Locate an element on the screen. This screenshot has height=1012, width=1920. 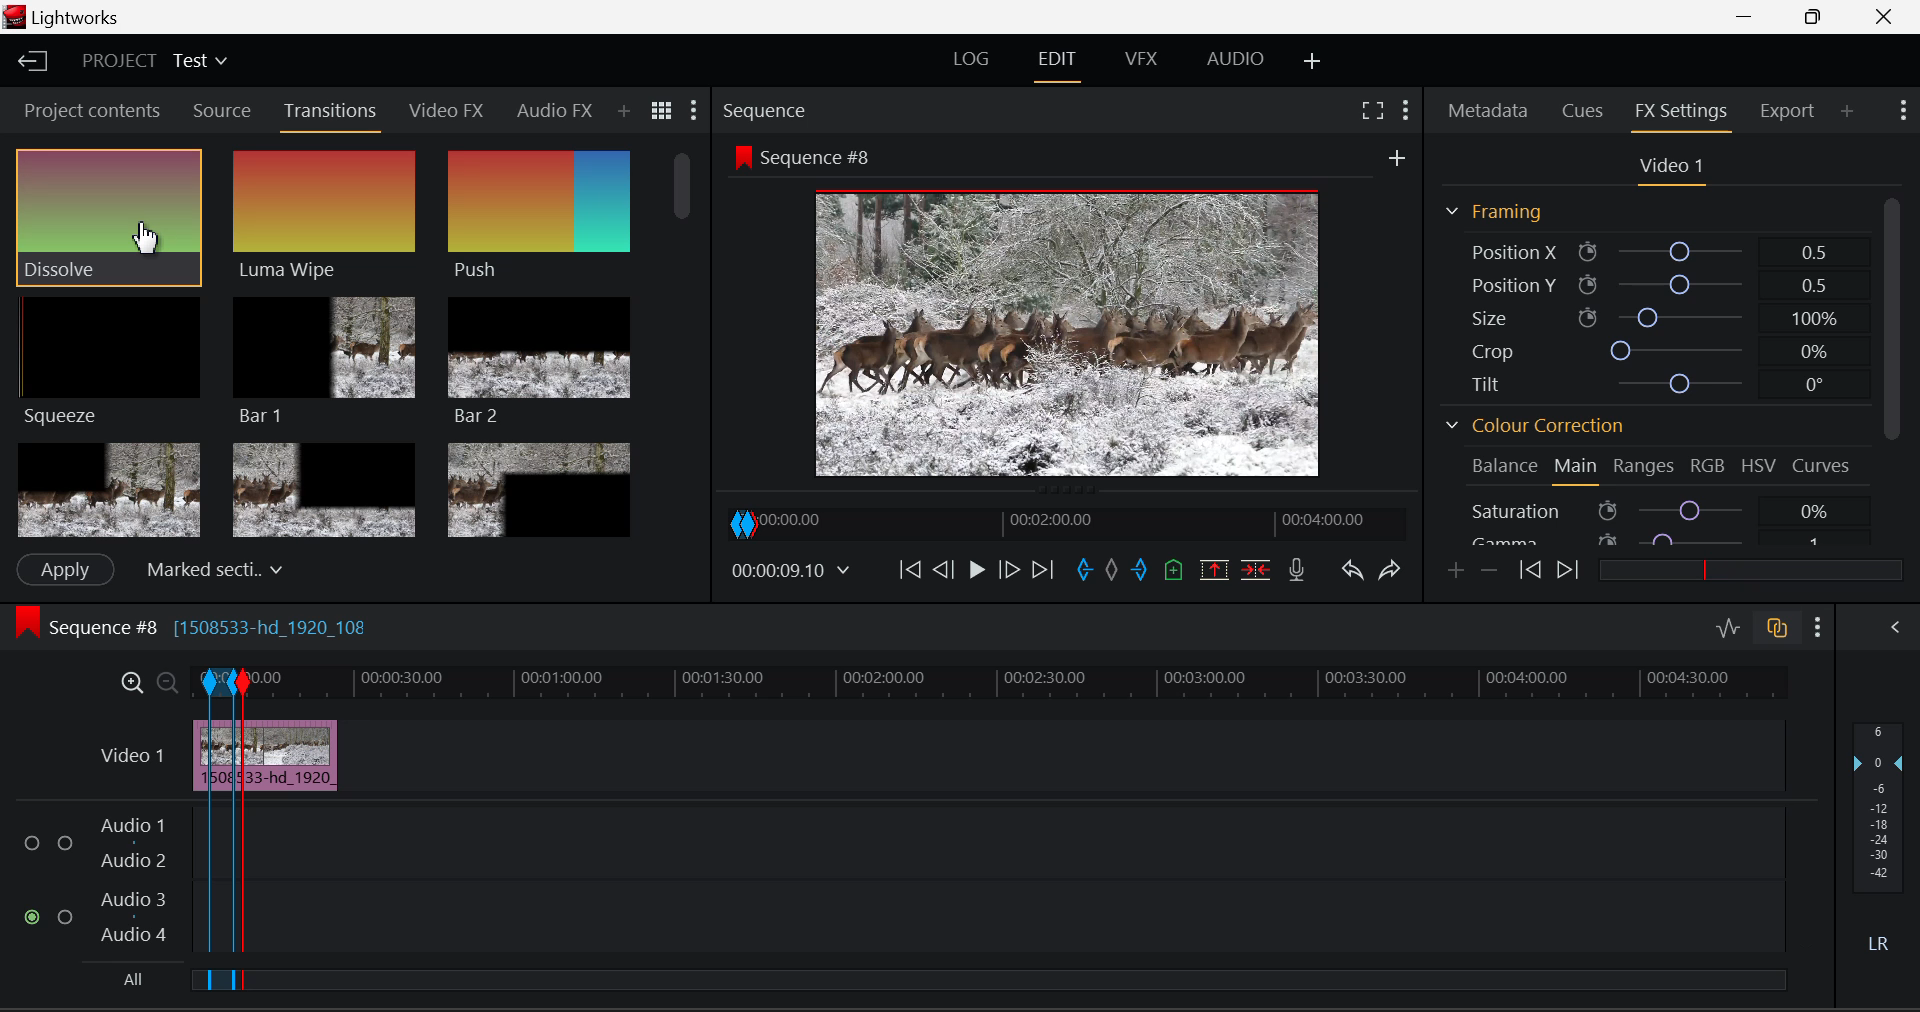
Add Layout is located at coordinates (1313, 63).